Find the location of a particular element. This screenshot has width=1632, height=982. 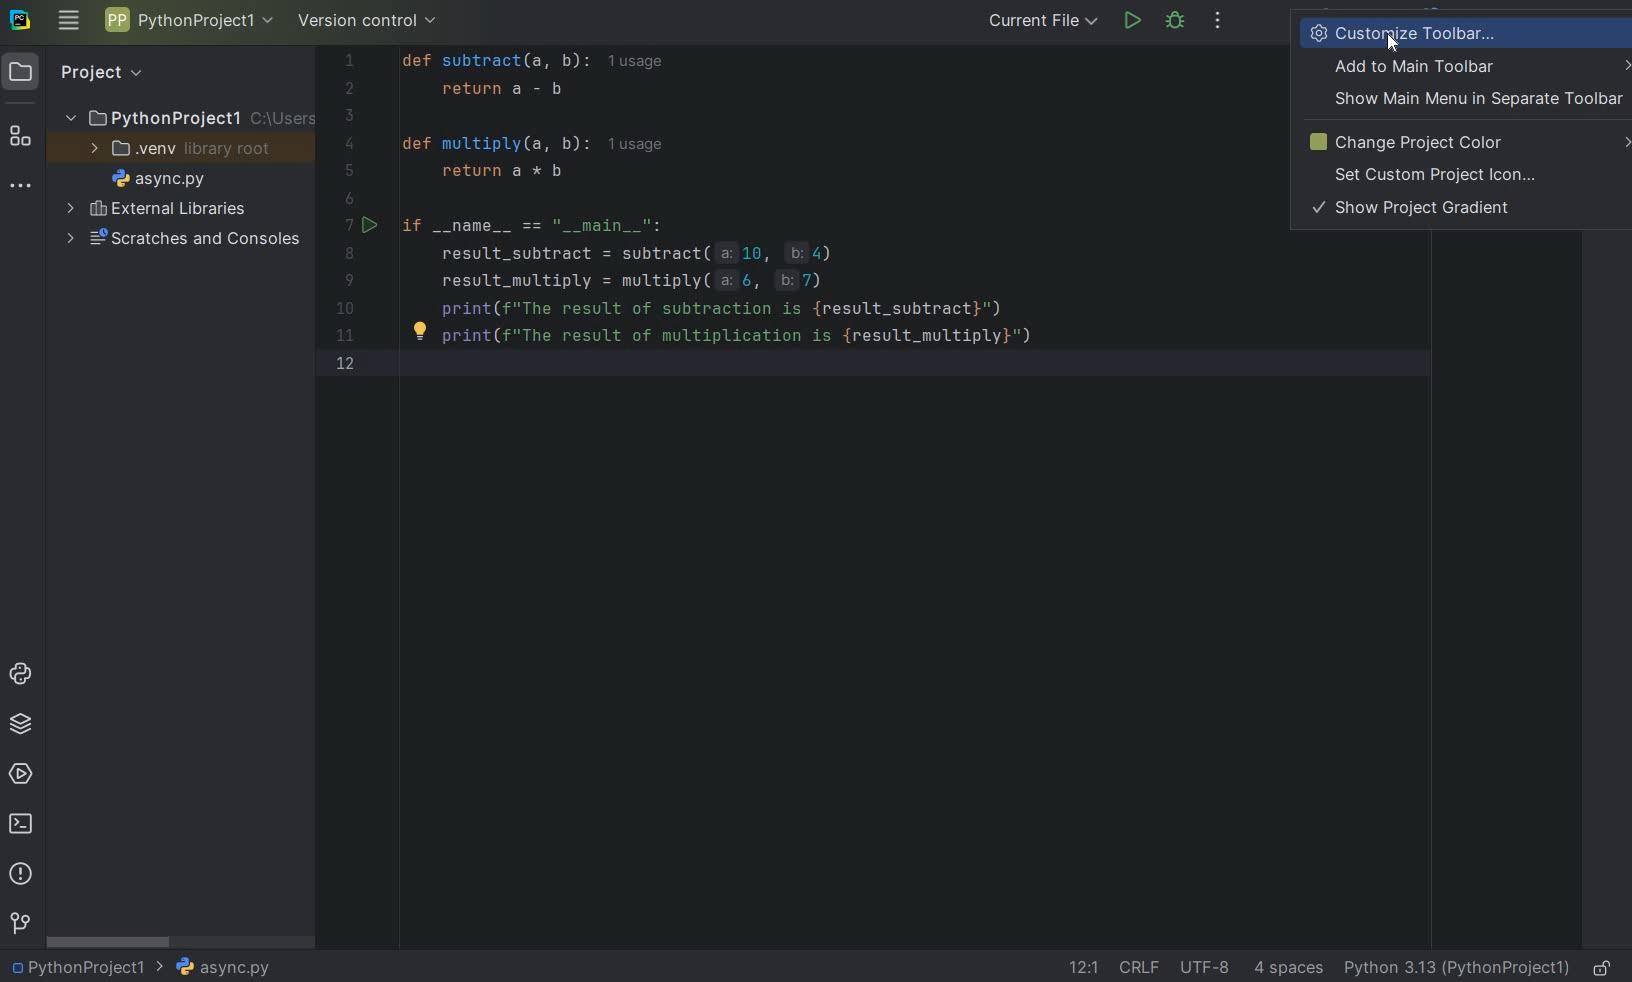

FILE NAME is located at coordinates (154, 180).